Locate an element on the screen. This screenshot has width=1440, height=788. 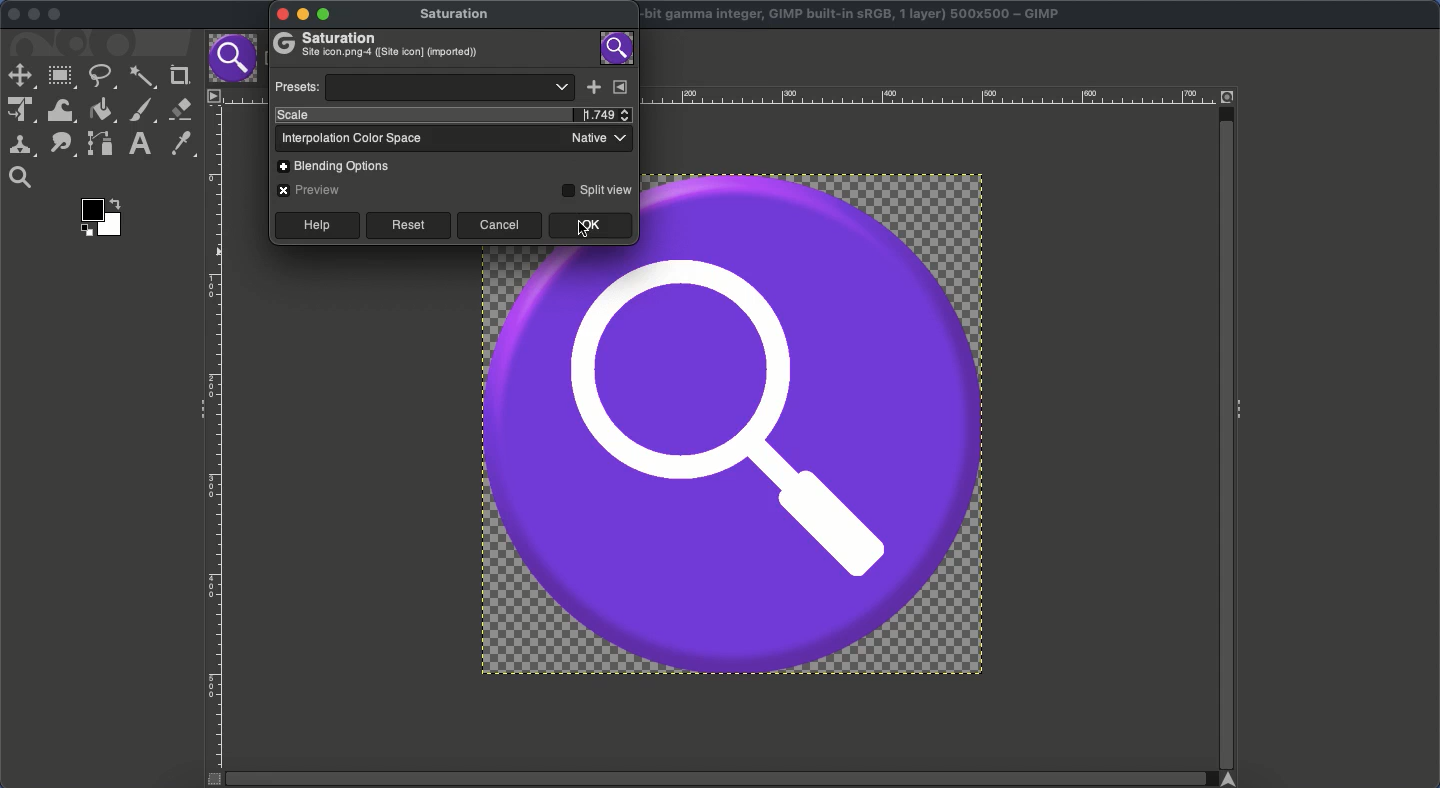
Help is located at coordinates (315, 225).